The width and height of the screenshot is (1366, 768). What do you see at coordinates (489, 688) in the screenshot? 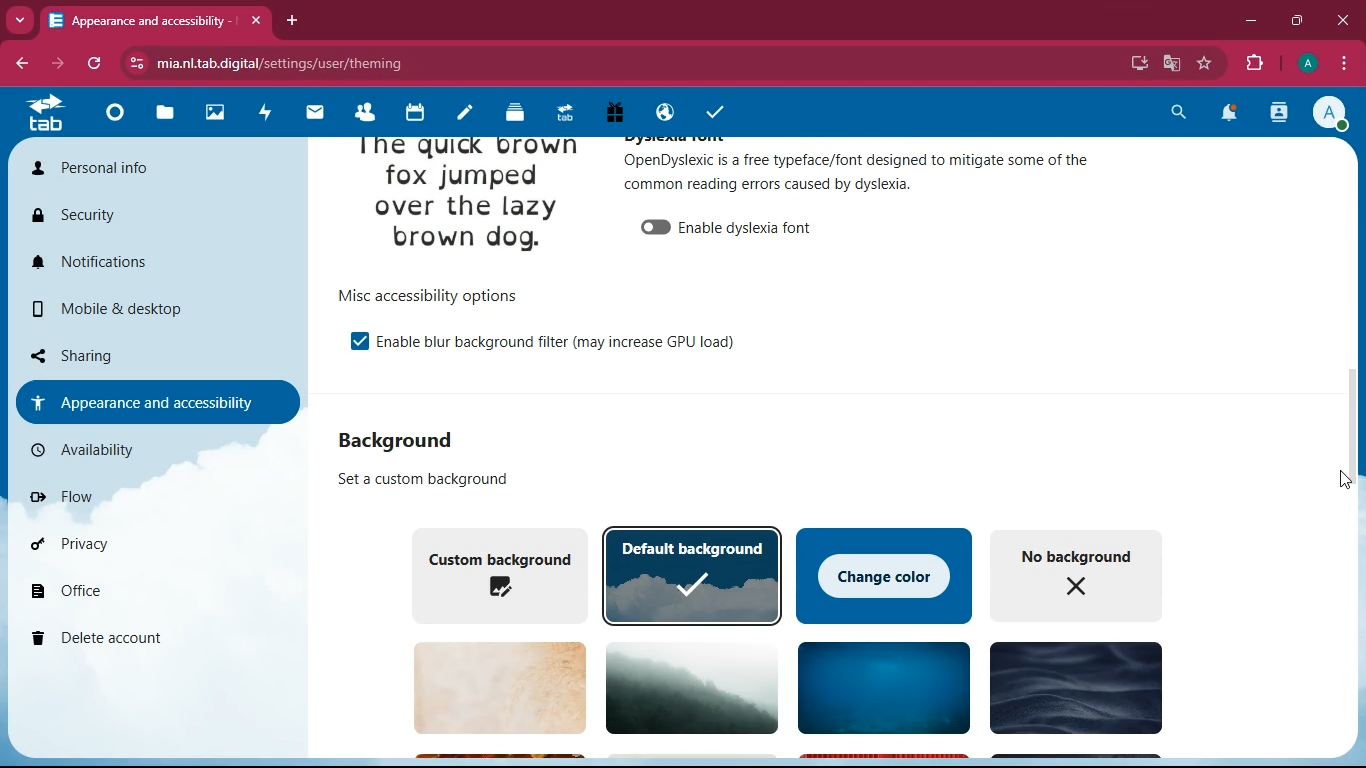
I see `background` at bounding box center [489, 688].